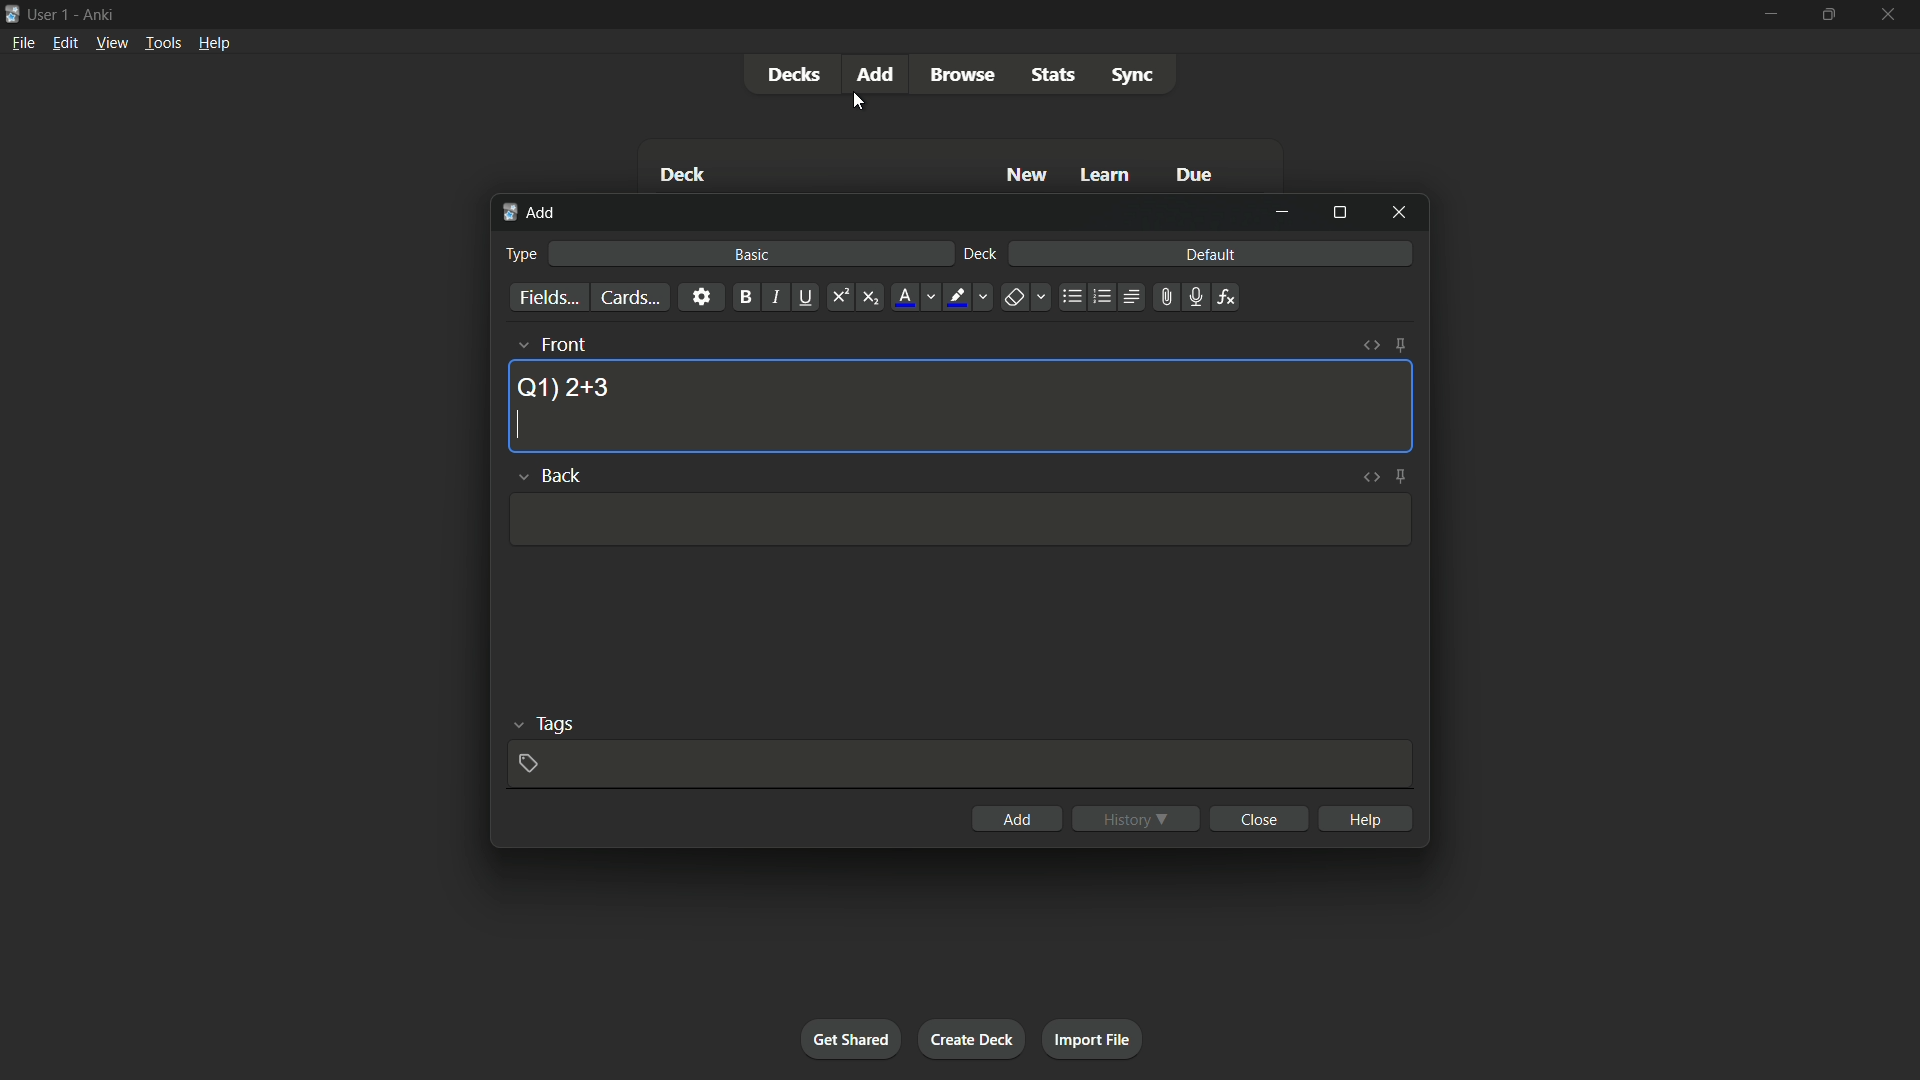 This screenshot has width=1920, height=1080. Describe the element at coordinates (1262, 818) in the screenshot. I see `close` at that location.